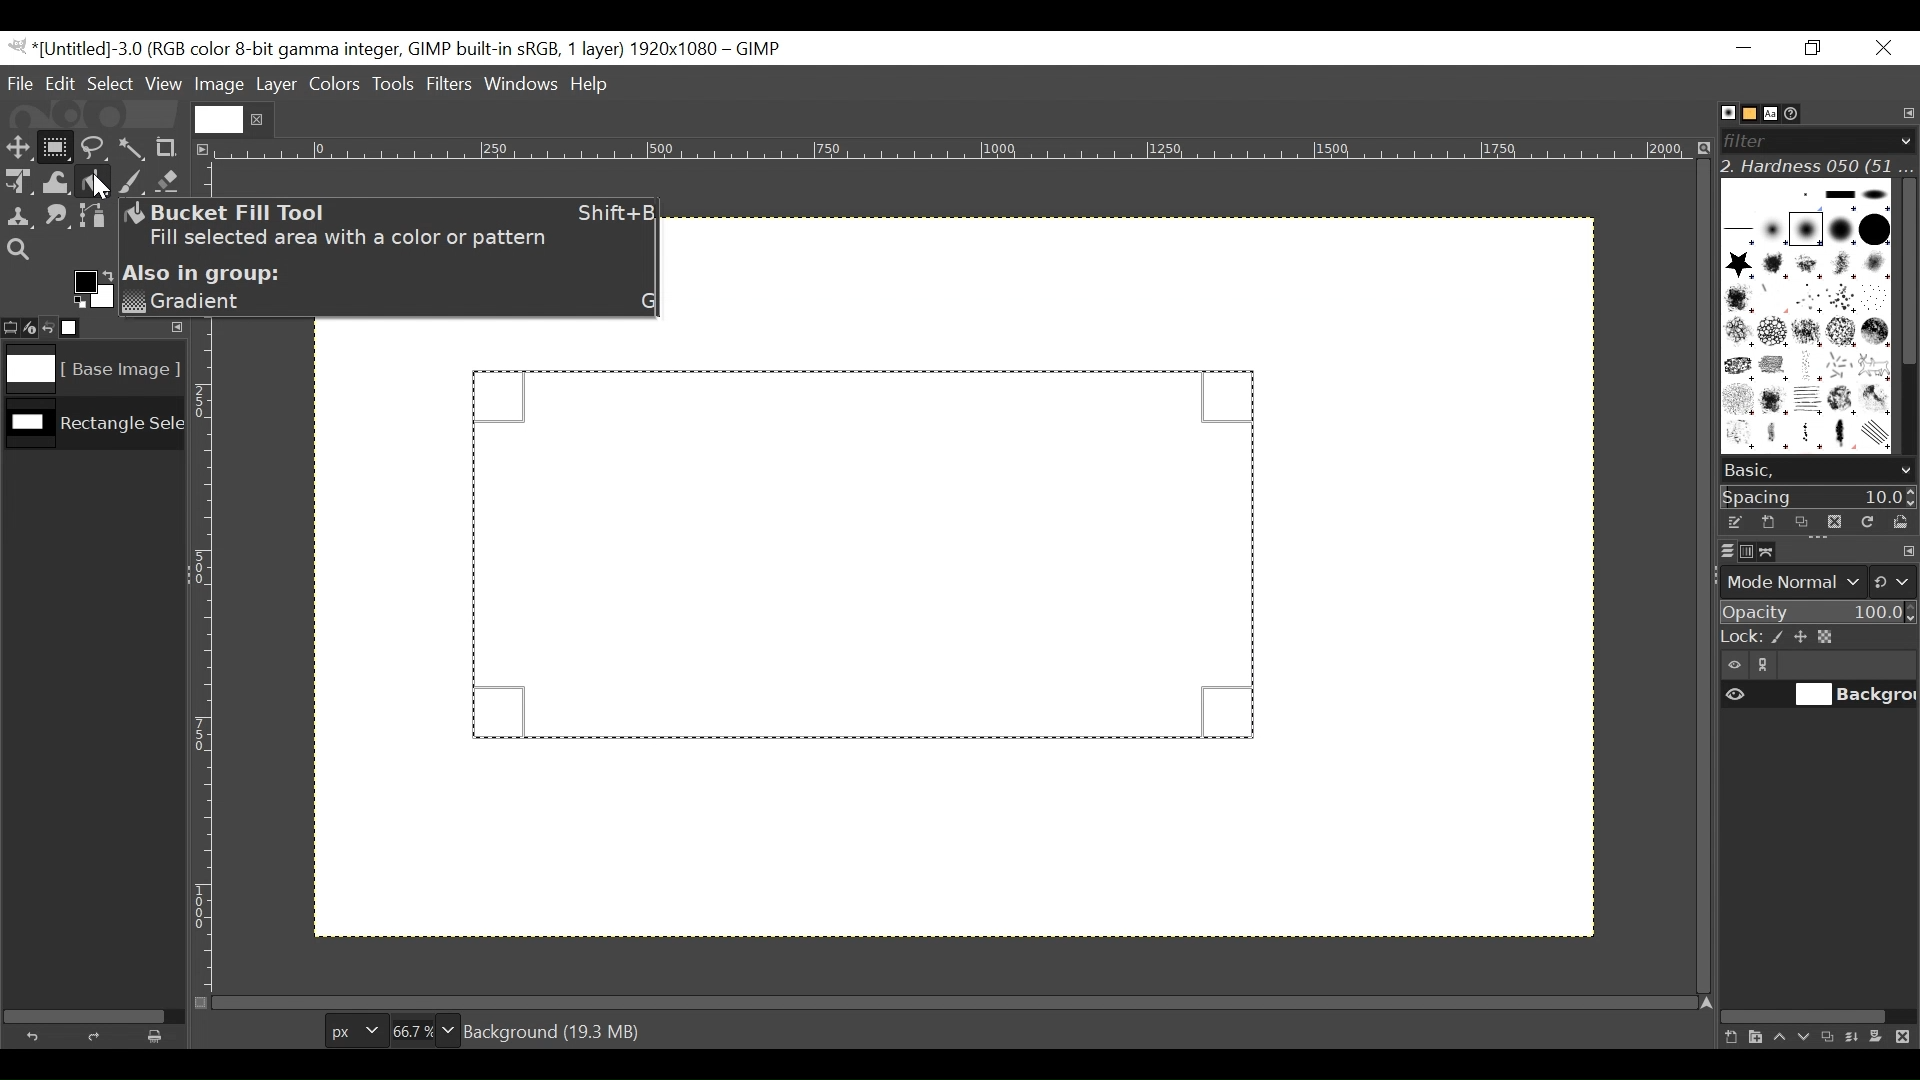 The width and height of the screenshot is (1920, 1080). What do you see at coordinates (1865, 520) in the screenshot?
I see `Refresh` at bounding box center [1865, 520].